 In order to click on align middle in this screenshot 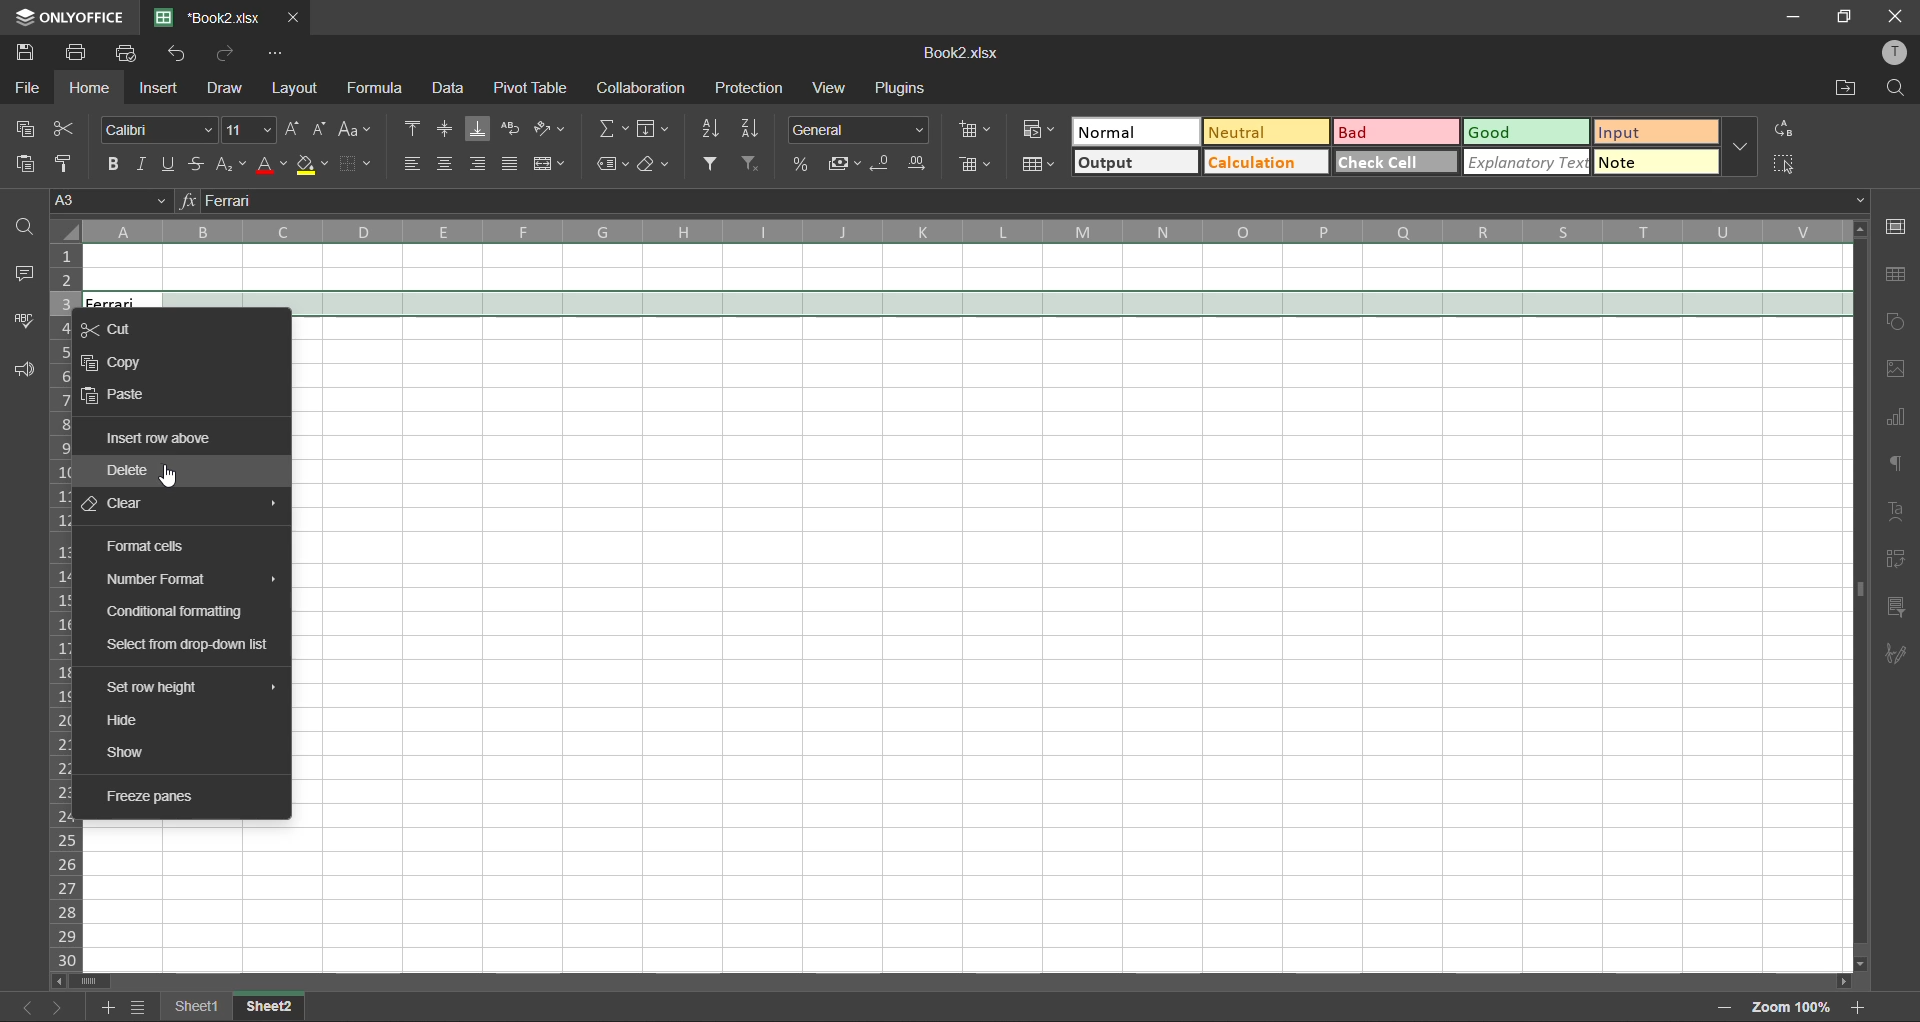, I will do `click(446, 126)`.